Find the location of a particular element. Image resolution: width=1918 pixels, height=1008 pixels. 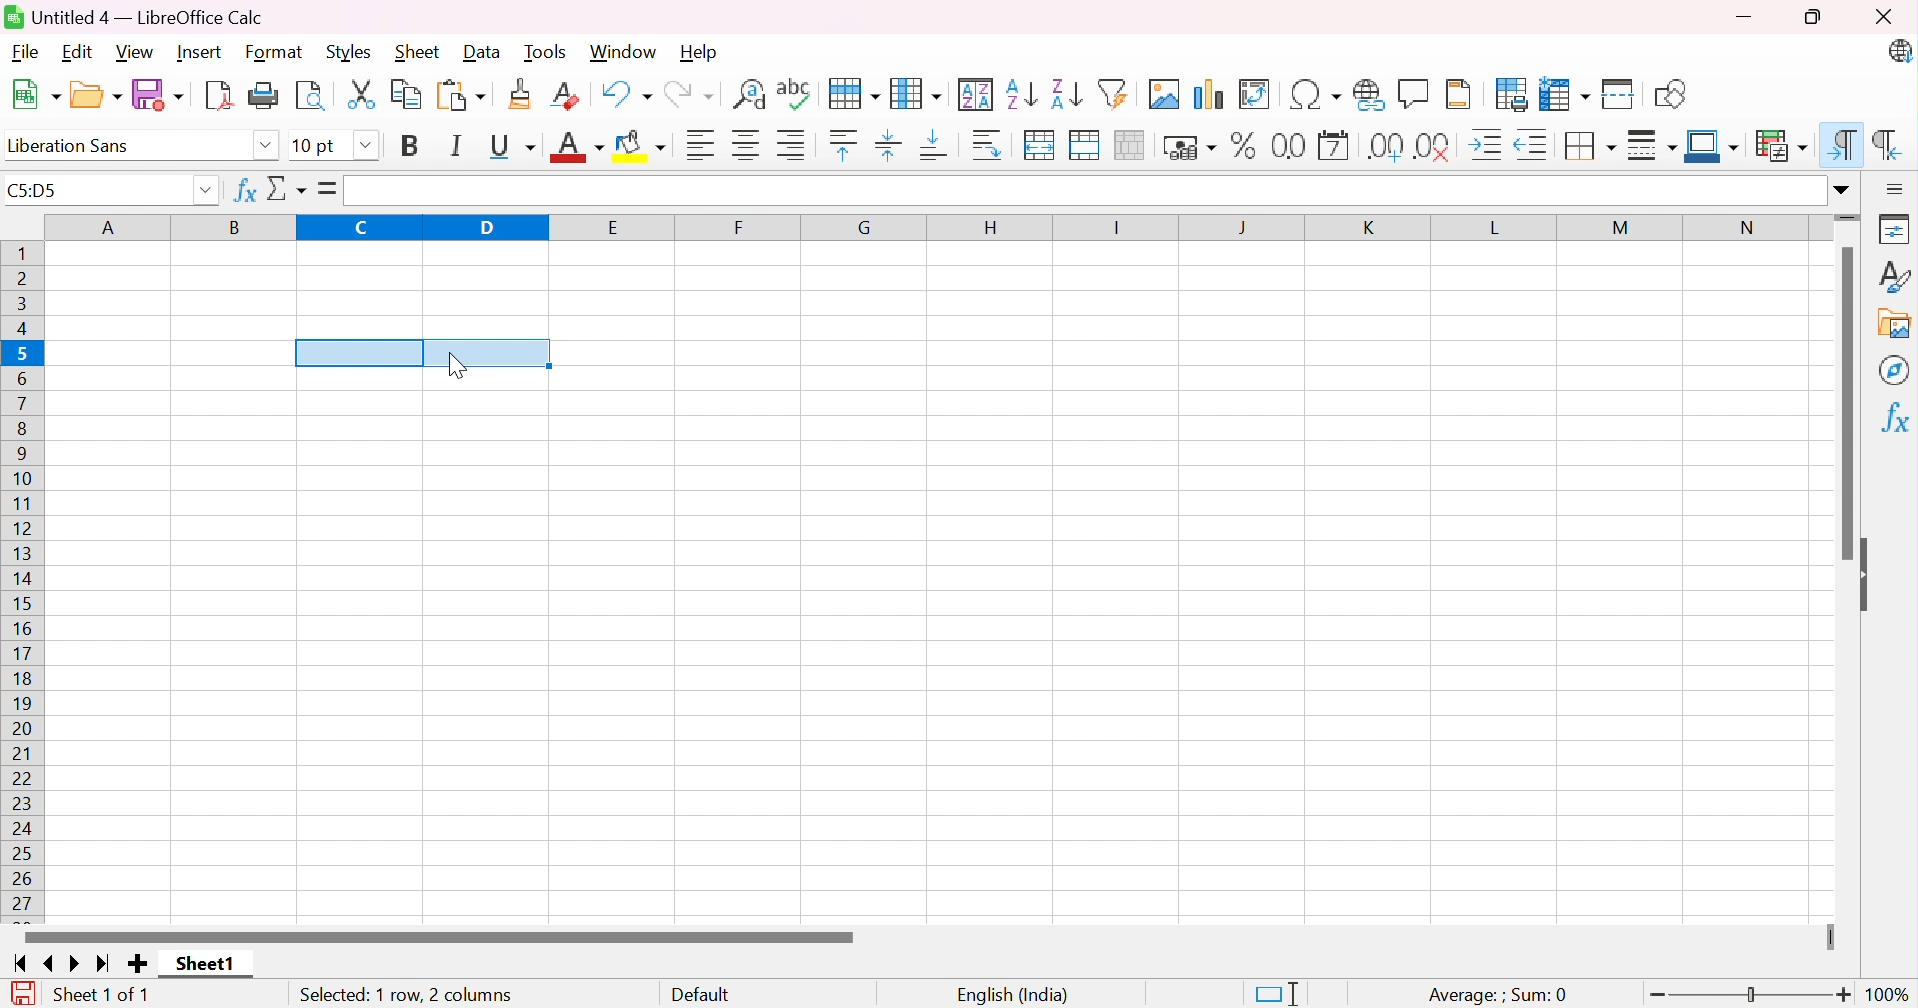

New is located at coordinates (37, 93).